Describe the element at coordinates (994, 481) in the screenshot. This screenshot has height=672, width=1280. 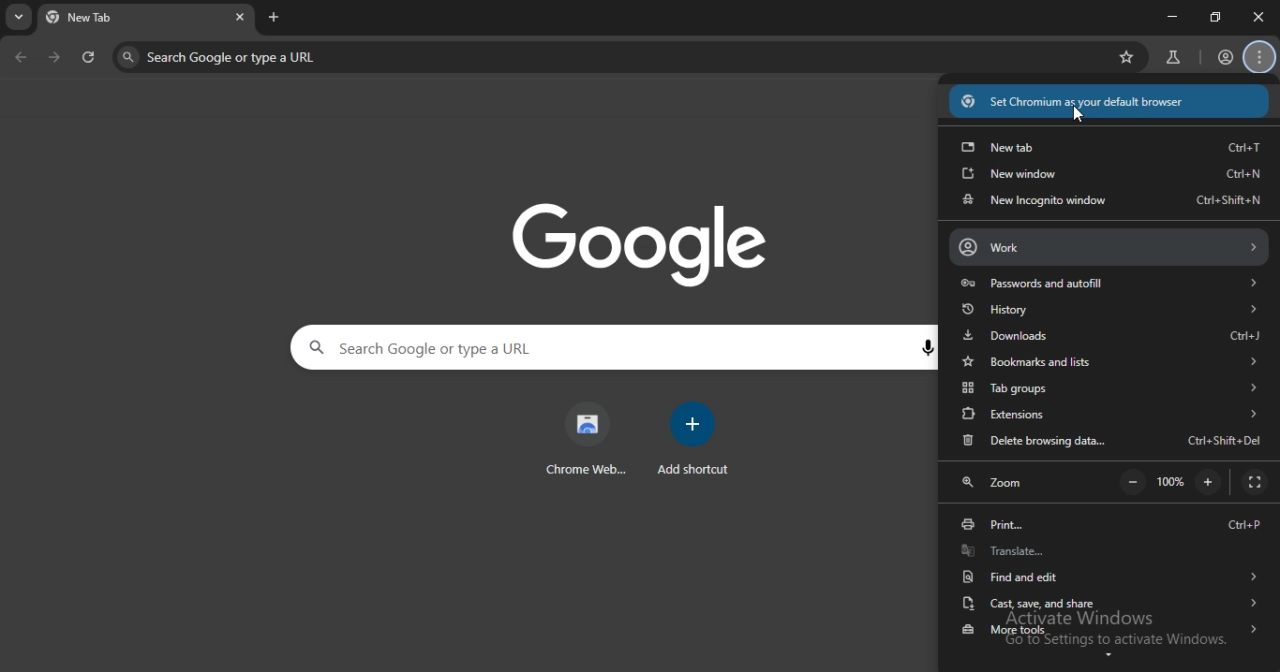
I see `zoom ` at that location.